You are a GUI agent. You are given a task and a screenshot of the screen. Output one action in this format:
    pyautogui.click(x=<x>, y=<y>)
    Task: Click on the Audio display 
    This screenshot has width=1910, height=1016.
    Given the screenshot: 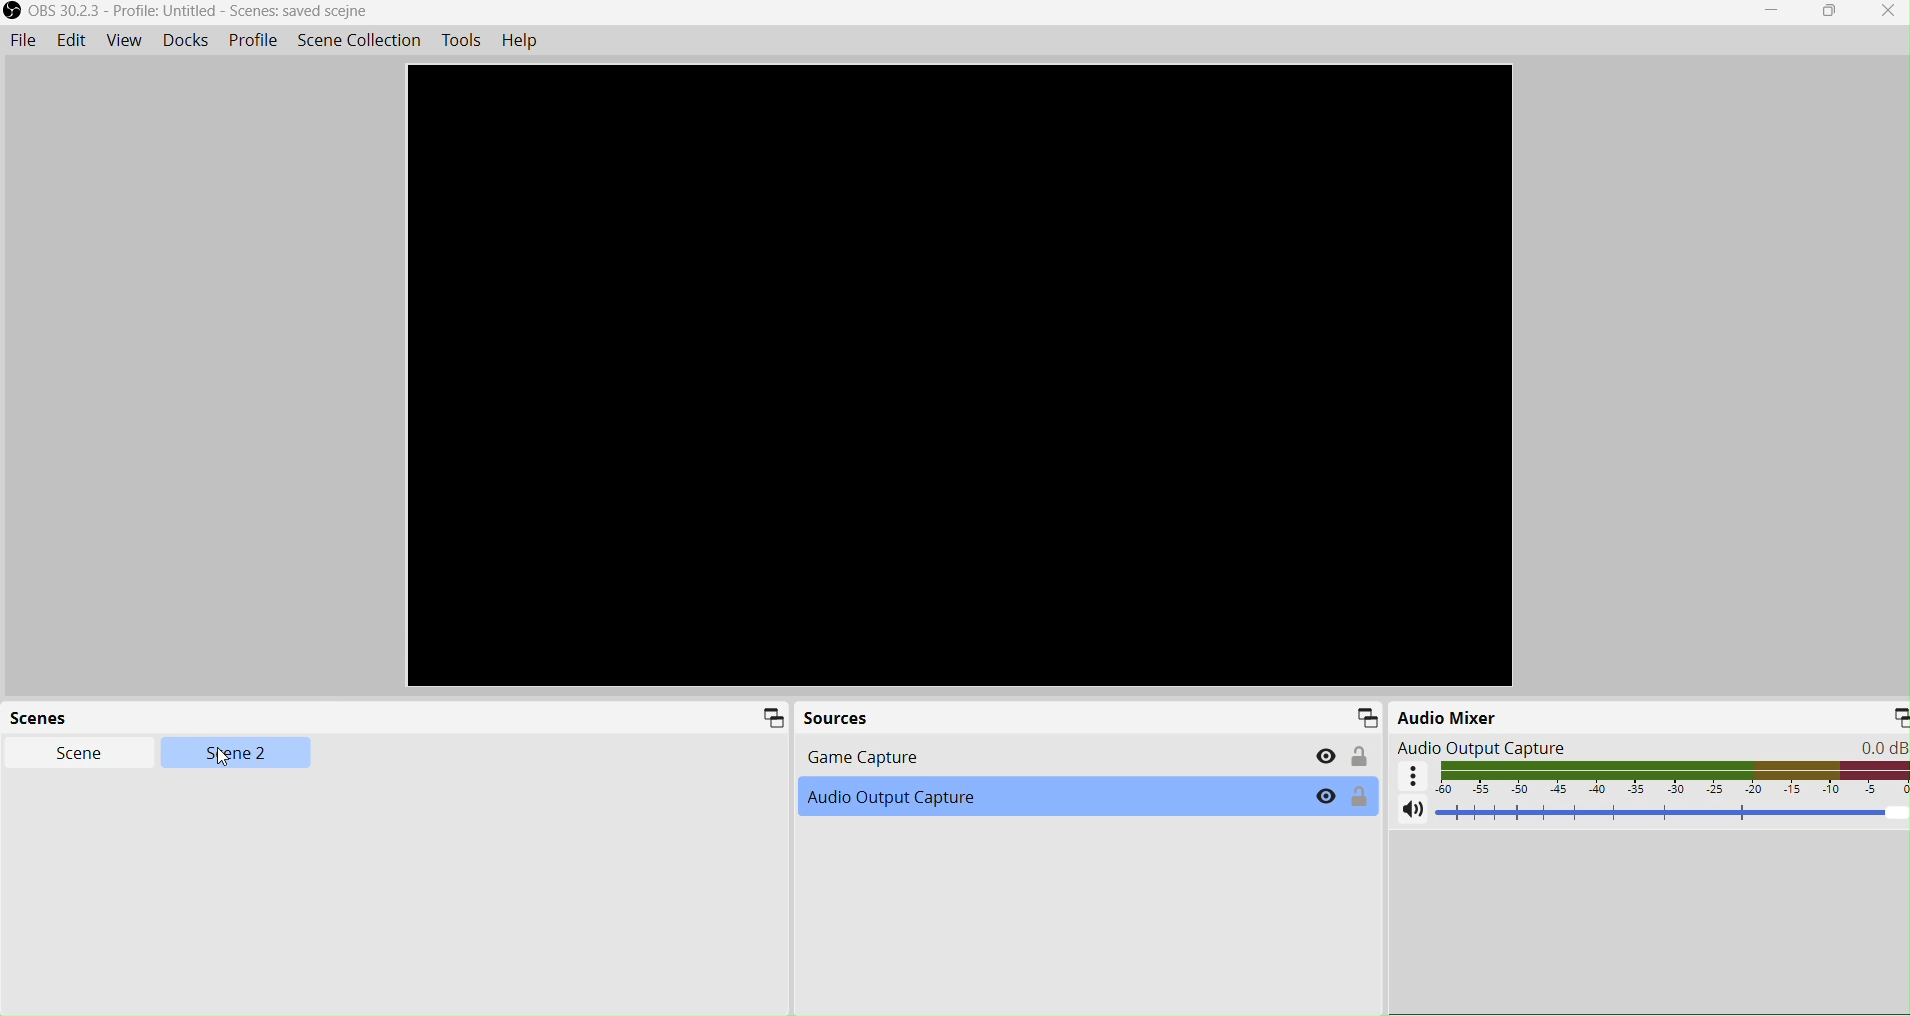 What is the action you would take?
    pyautogui.click(x=1672, y=777)
    